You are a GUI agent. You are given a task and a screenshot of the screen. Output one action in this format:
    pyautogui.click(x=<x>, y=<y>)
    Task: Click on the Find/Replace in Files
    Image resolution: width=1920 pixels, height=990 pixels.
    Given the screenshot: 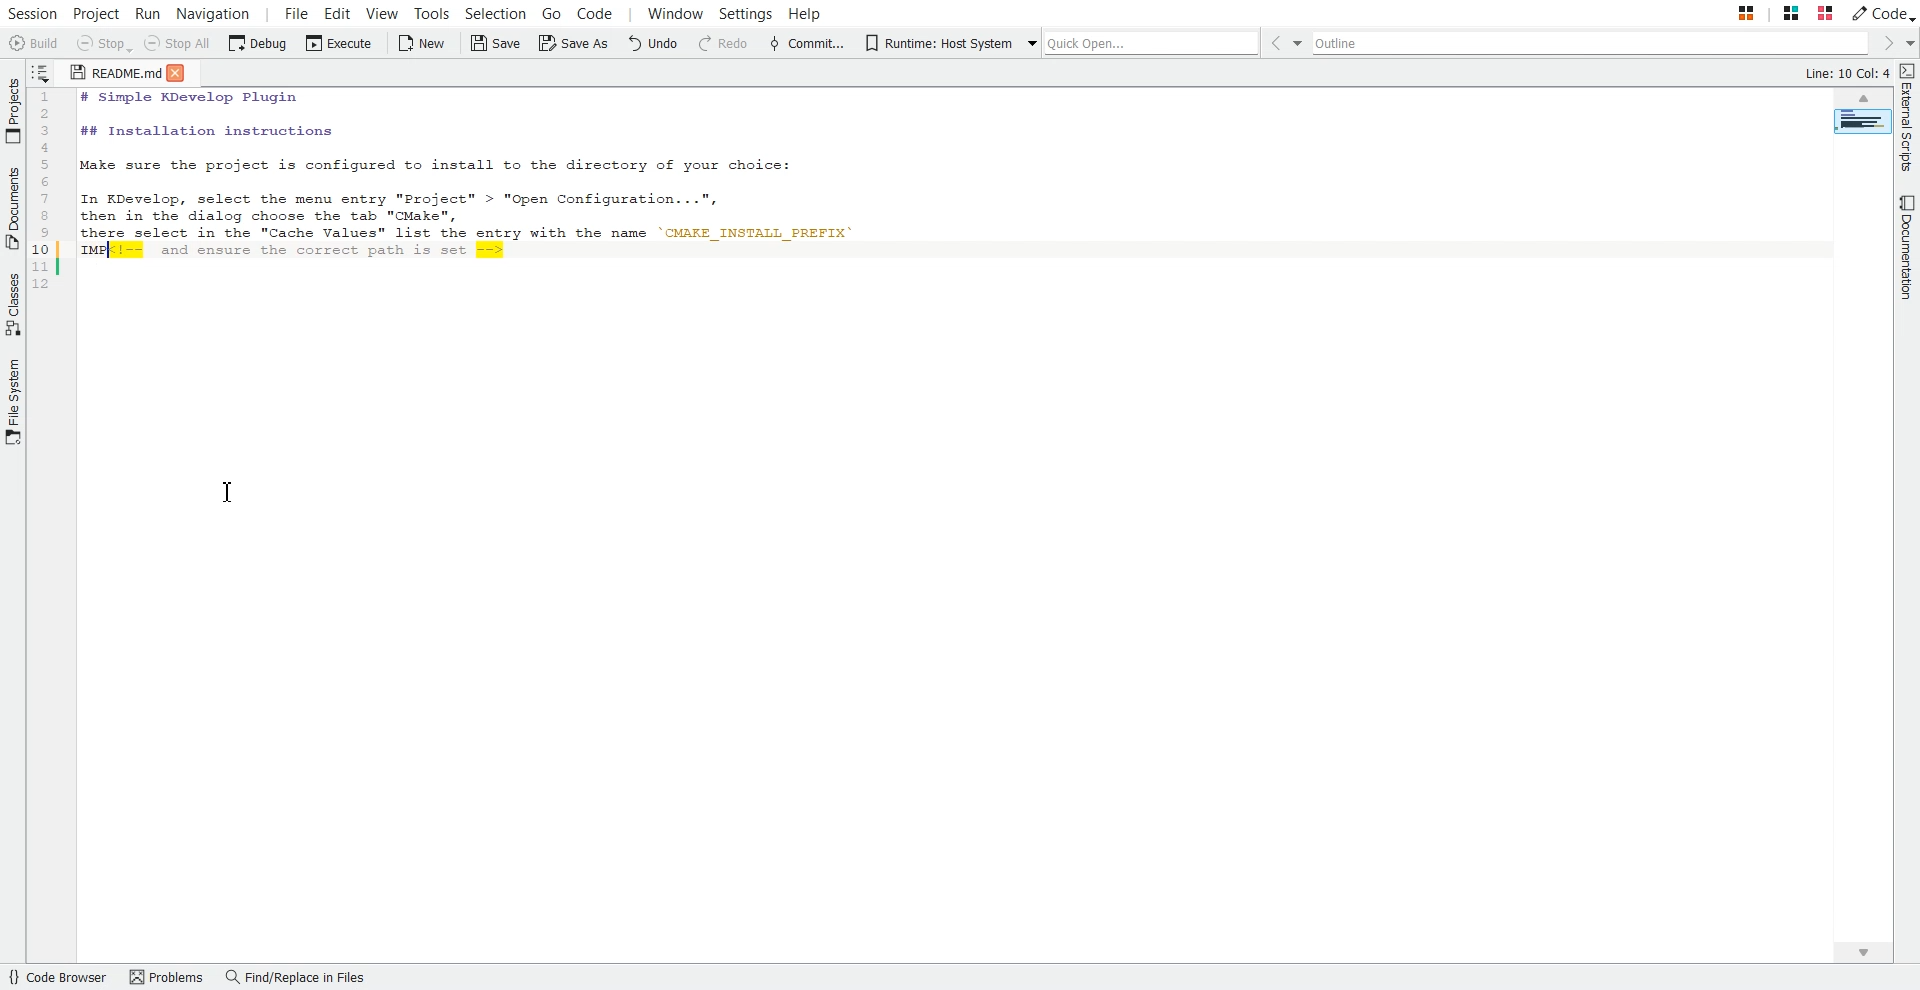 What is the action you would take?
    pyautogui.click(x=297, y=977)
    